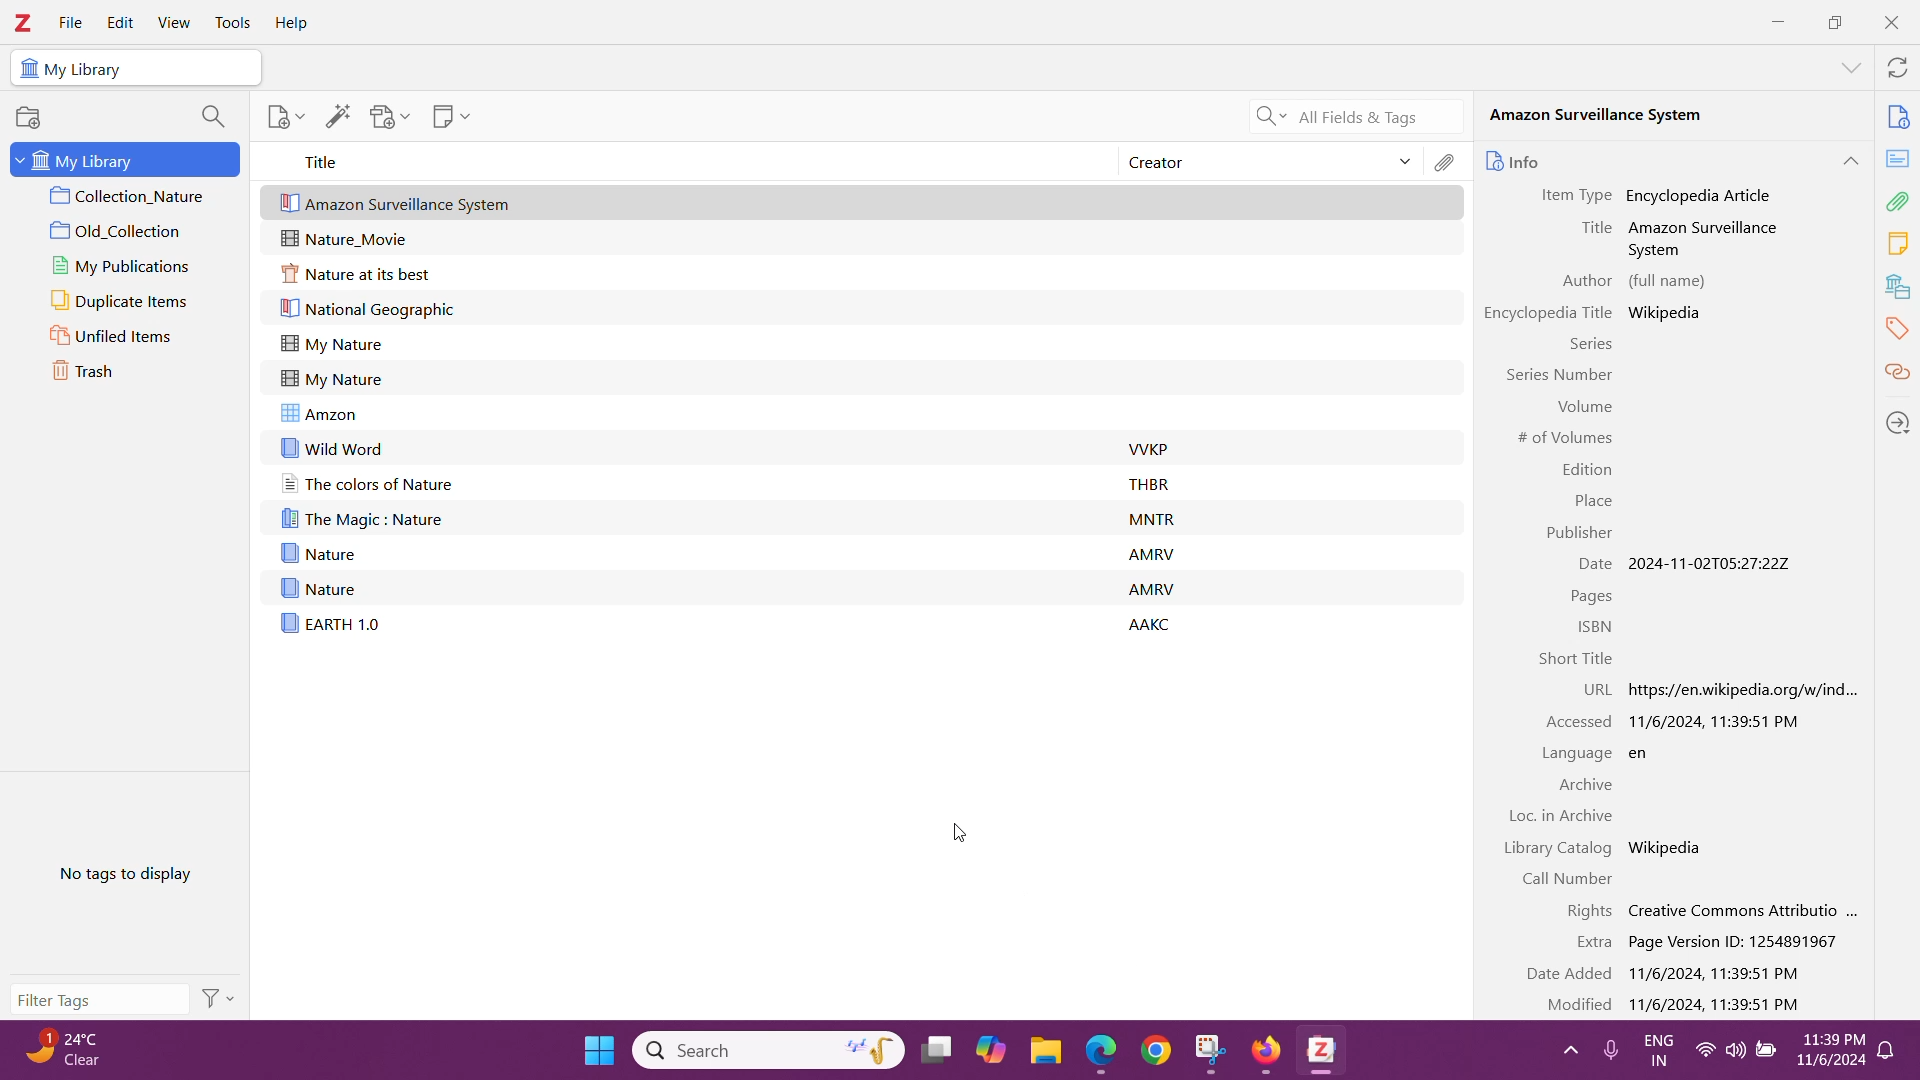 This screenshot has width=1920, height=1080. What do you see at coordinates (1150, 518) in the screenshot?
I see `MNTR` at bounding box center [1150, 518].